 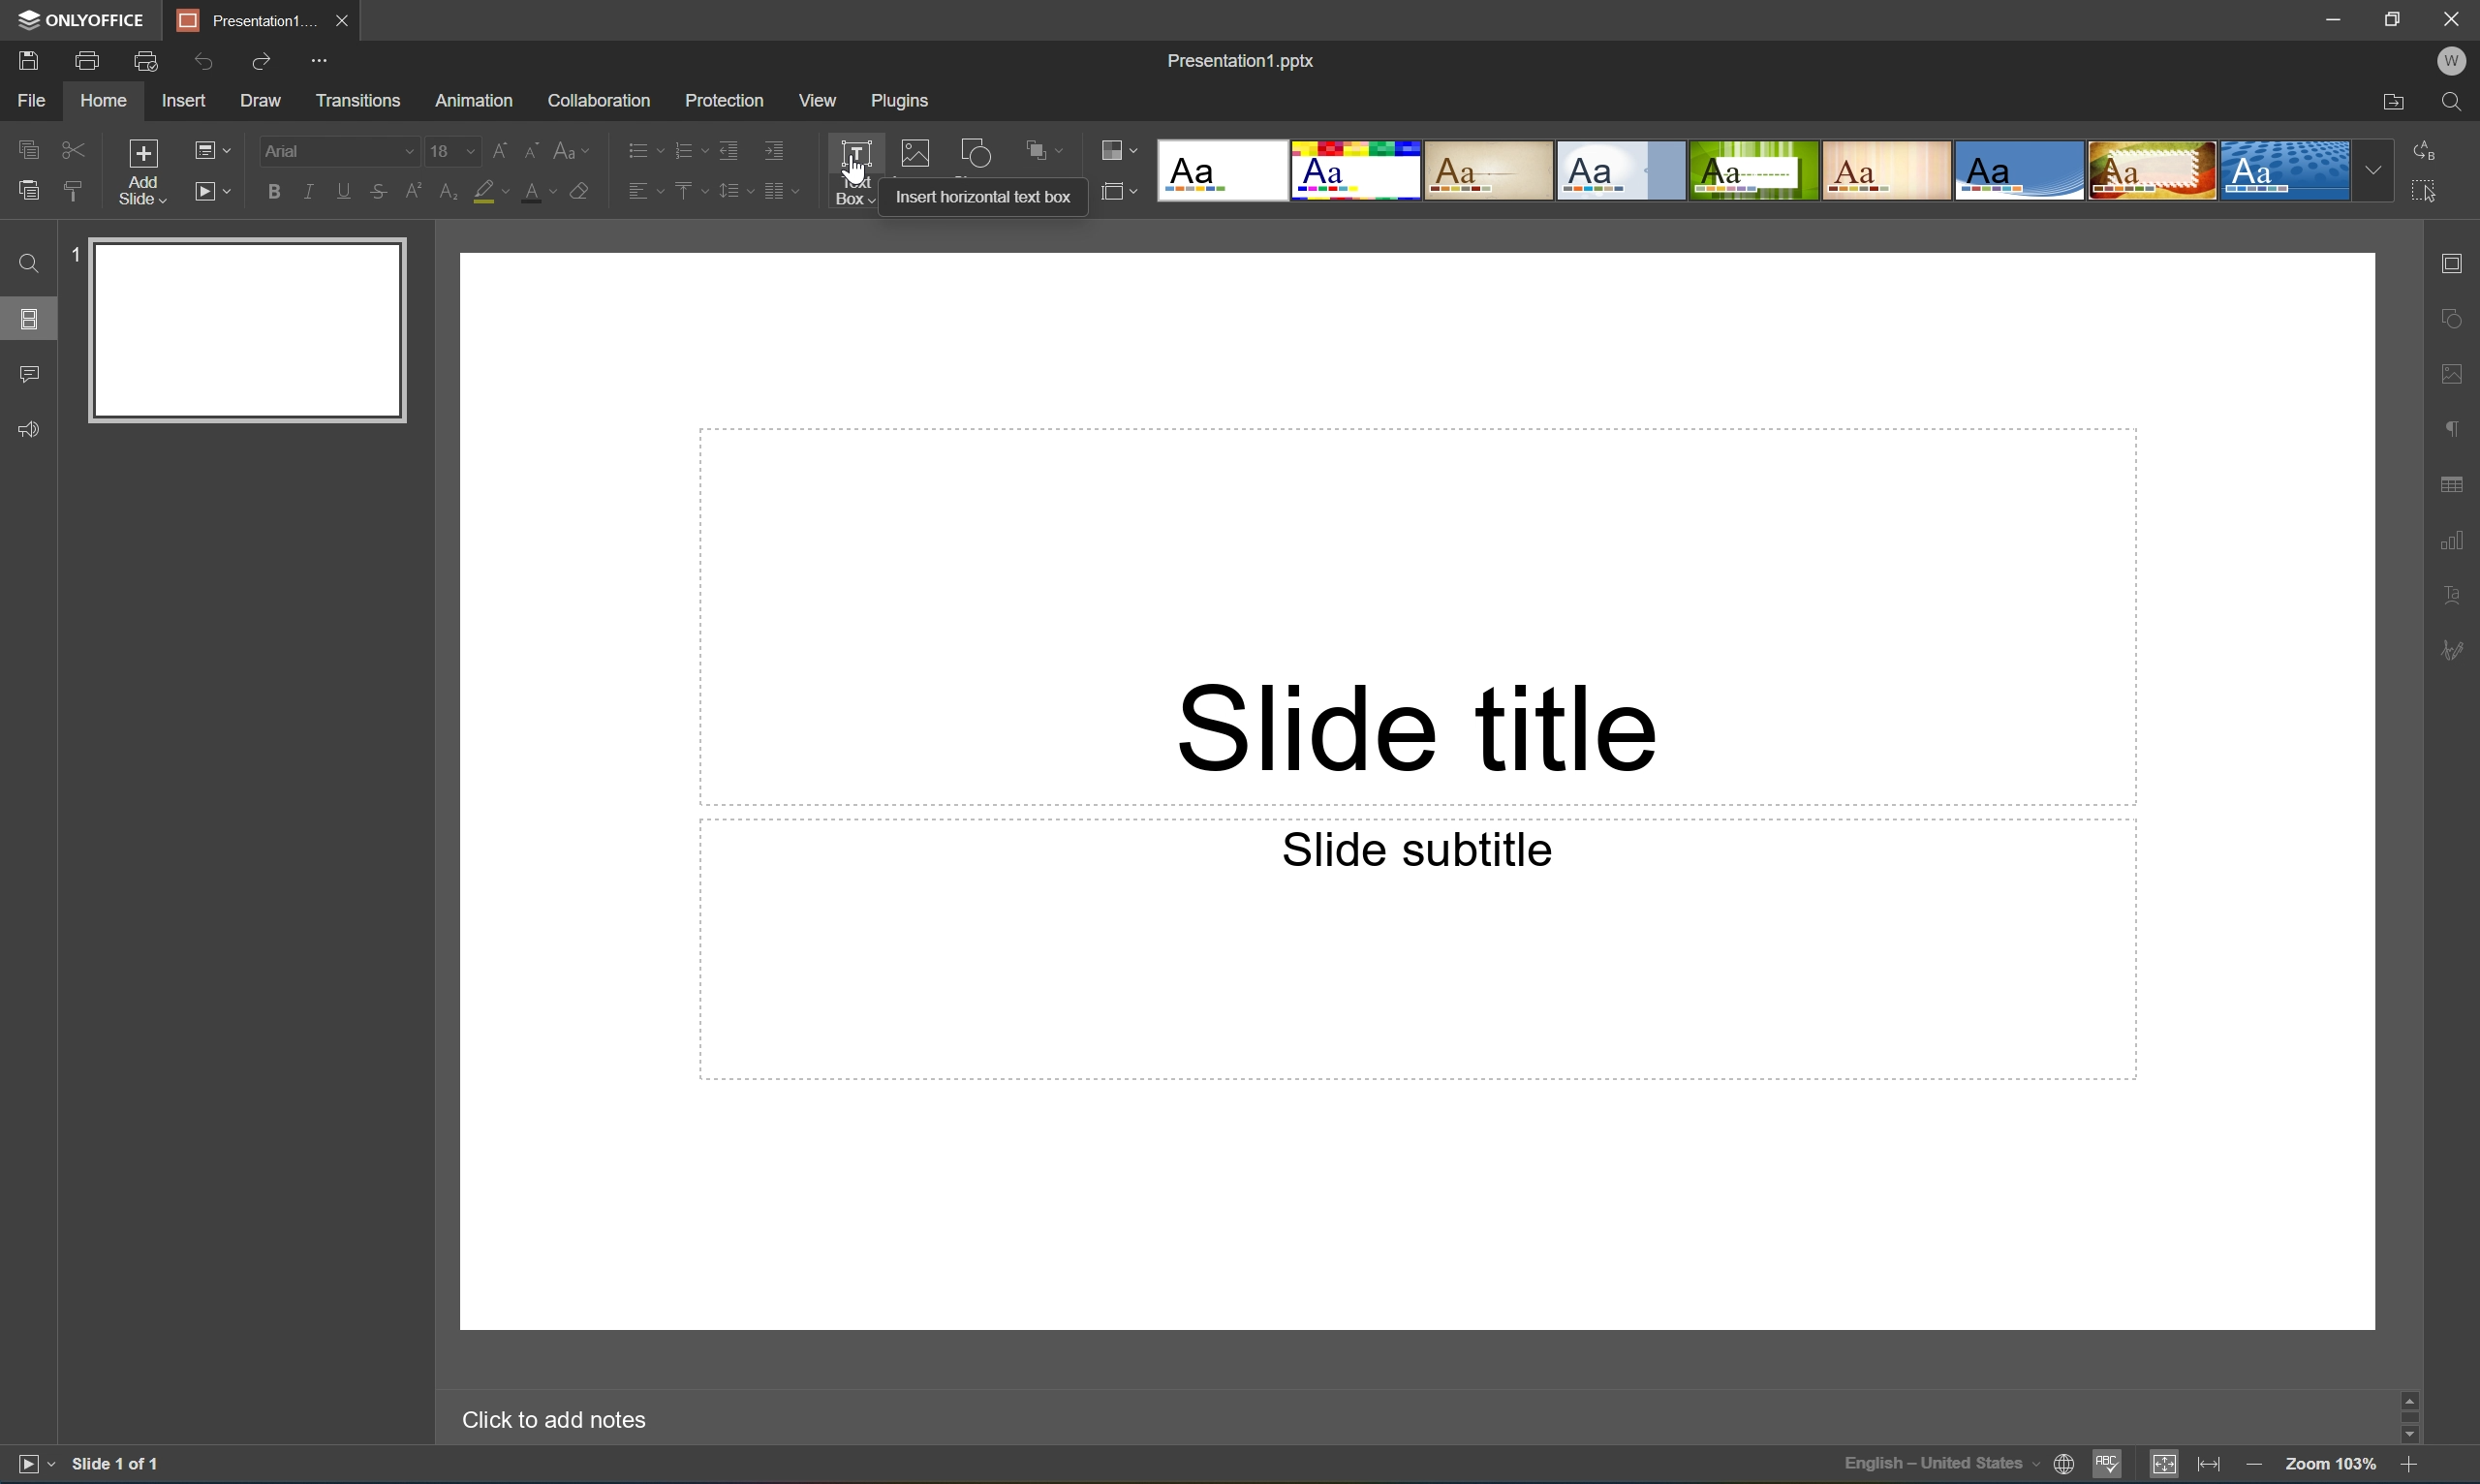 What do you see at coordinates (23, 191) in the screenshot?
I see `Paste` at bounding box center [23, 191].